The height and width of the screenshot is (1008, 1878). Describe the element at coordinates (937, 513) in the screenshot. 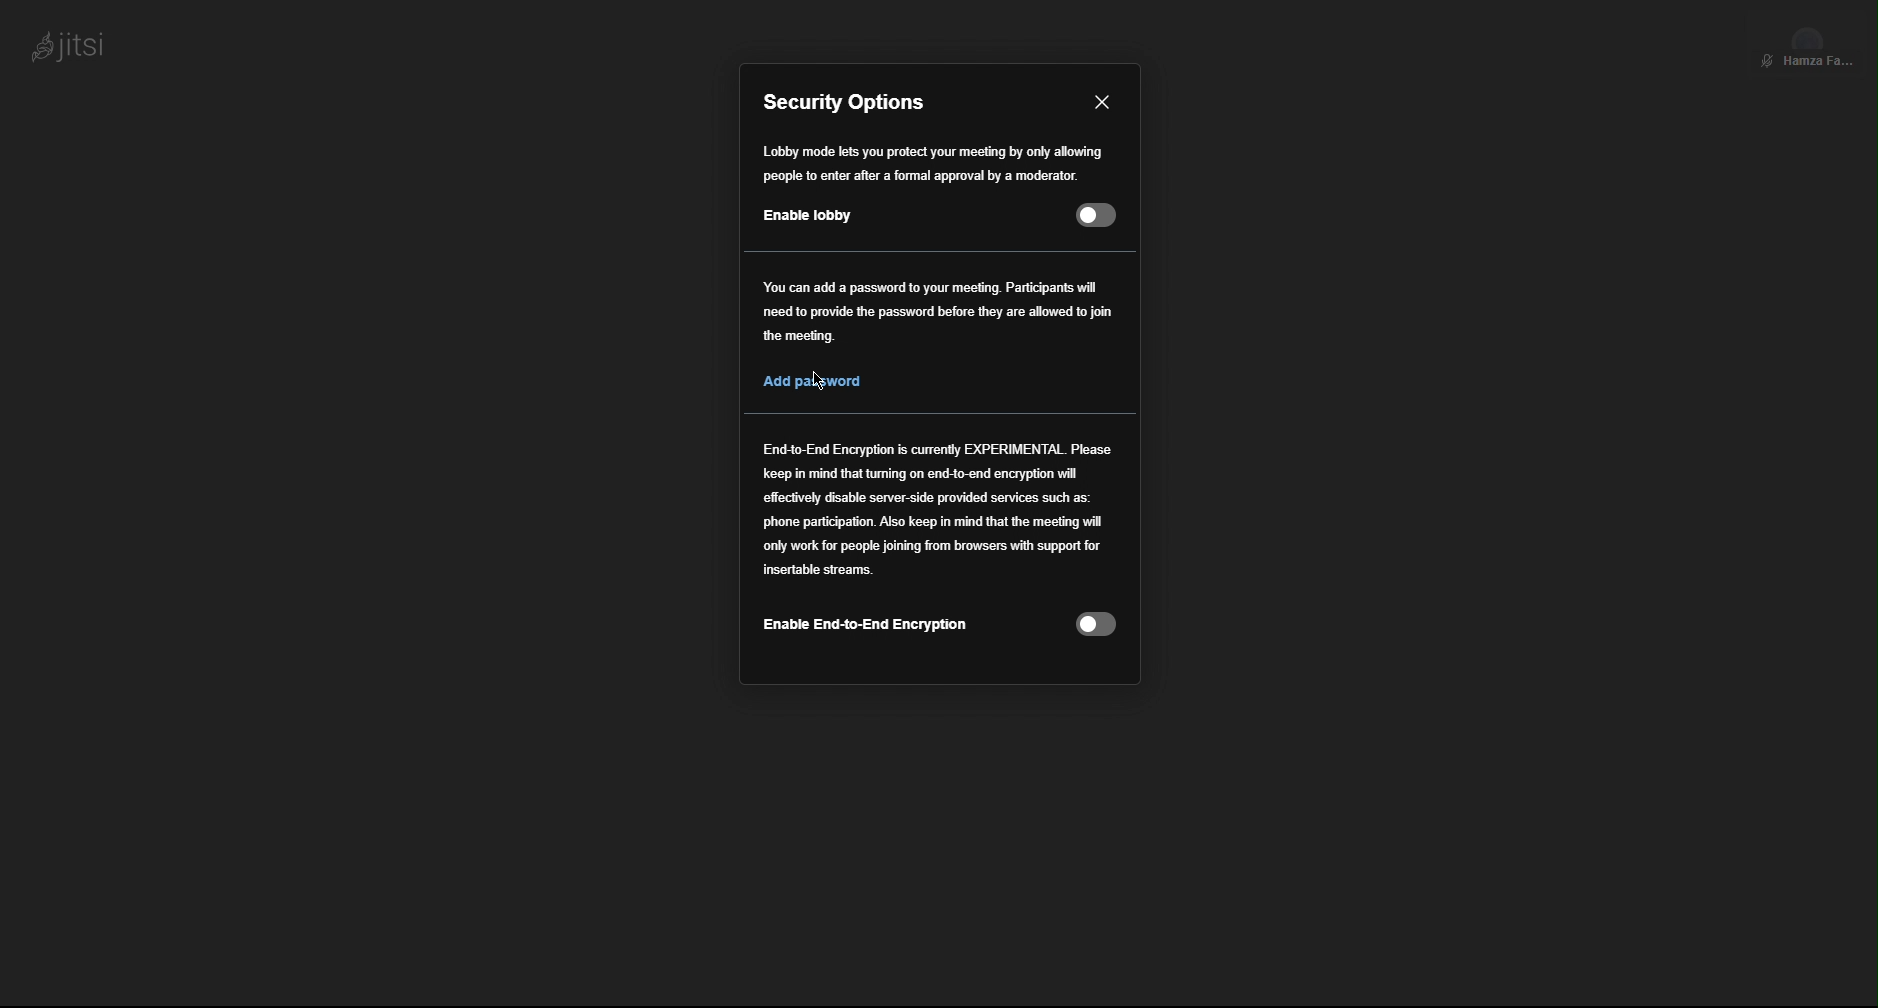

I see `End to End Encryption` at that location.